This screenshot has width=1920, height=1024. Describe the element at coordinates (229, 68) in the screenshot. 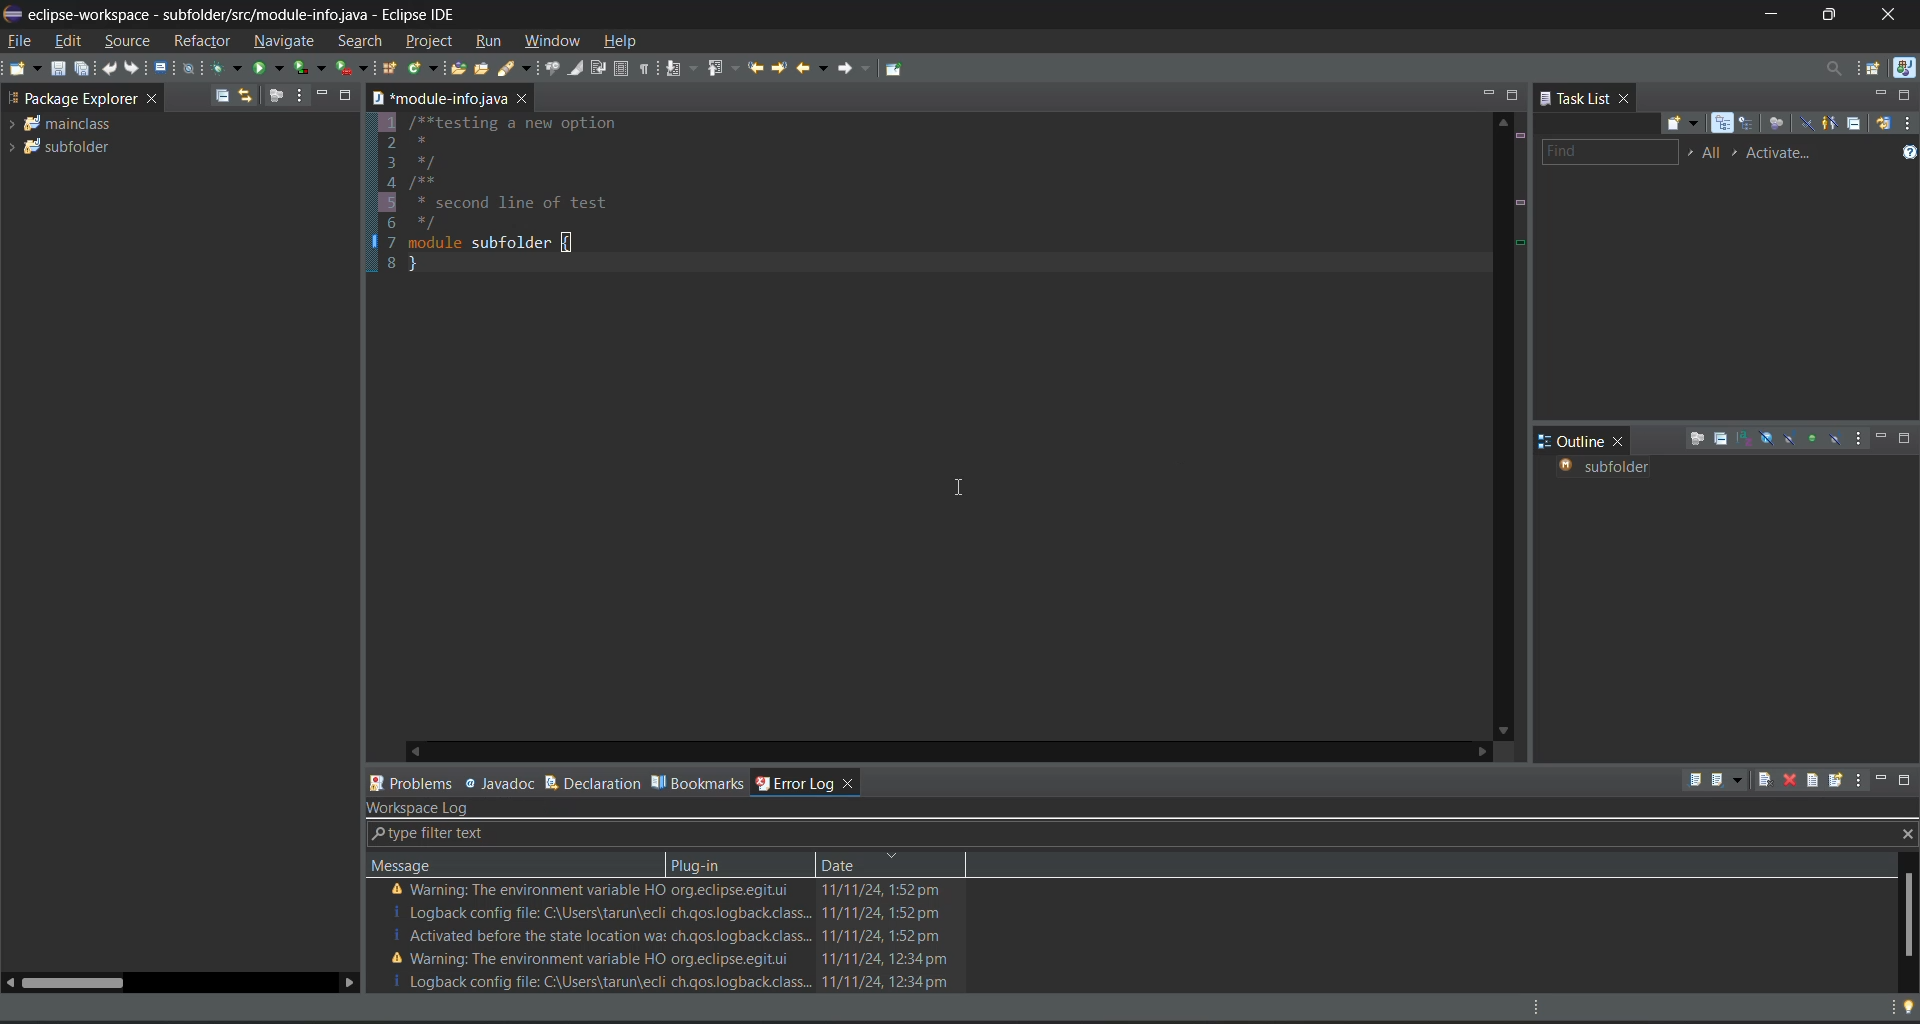

I see `debug` at that location.